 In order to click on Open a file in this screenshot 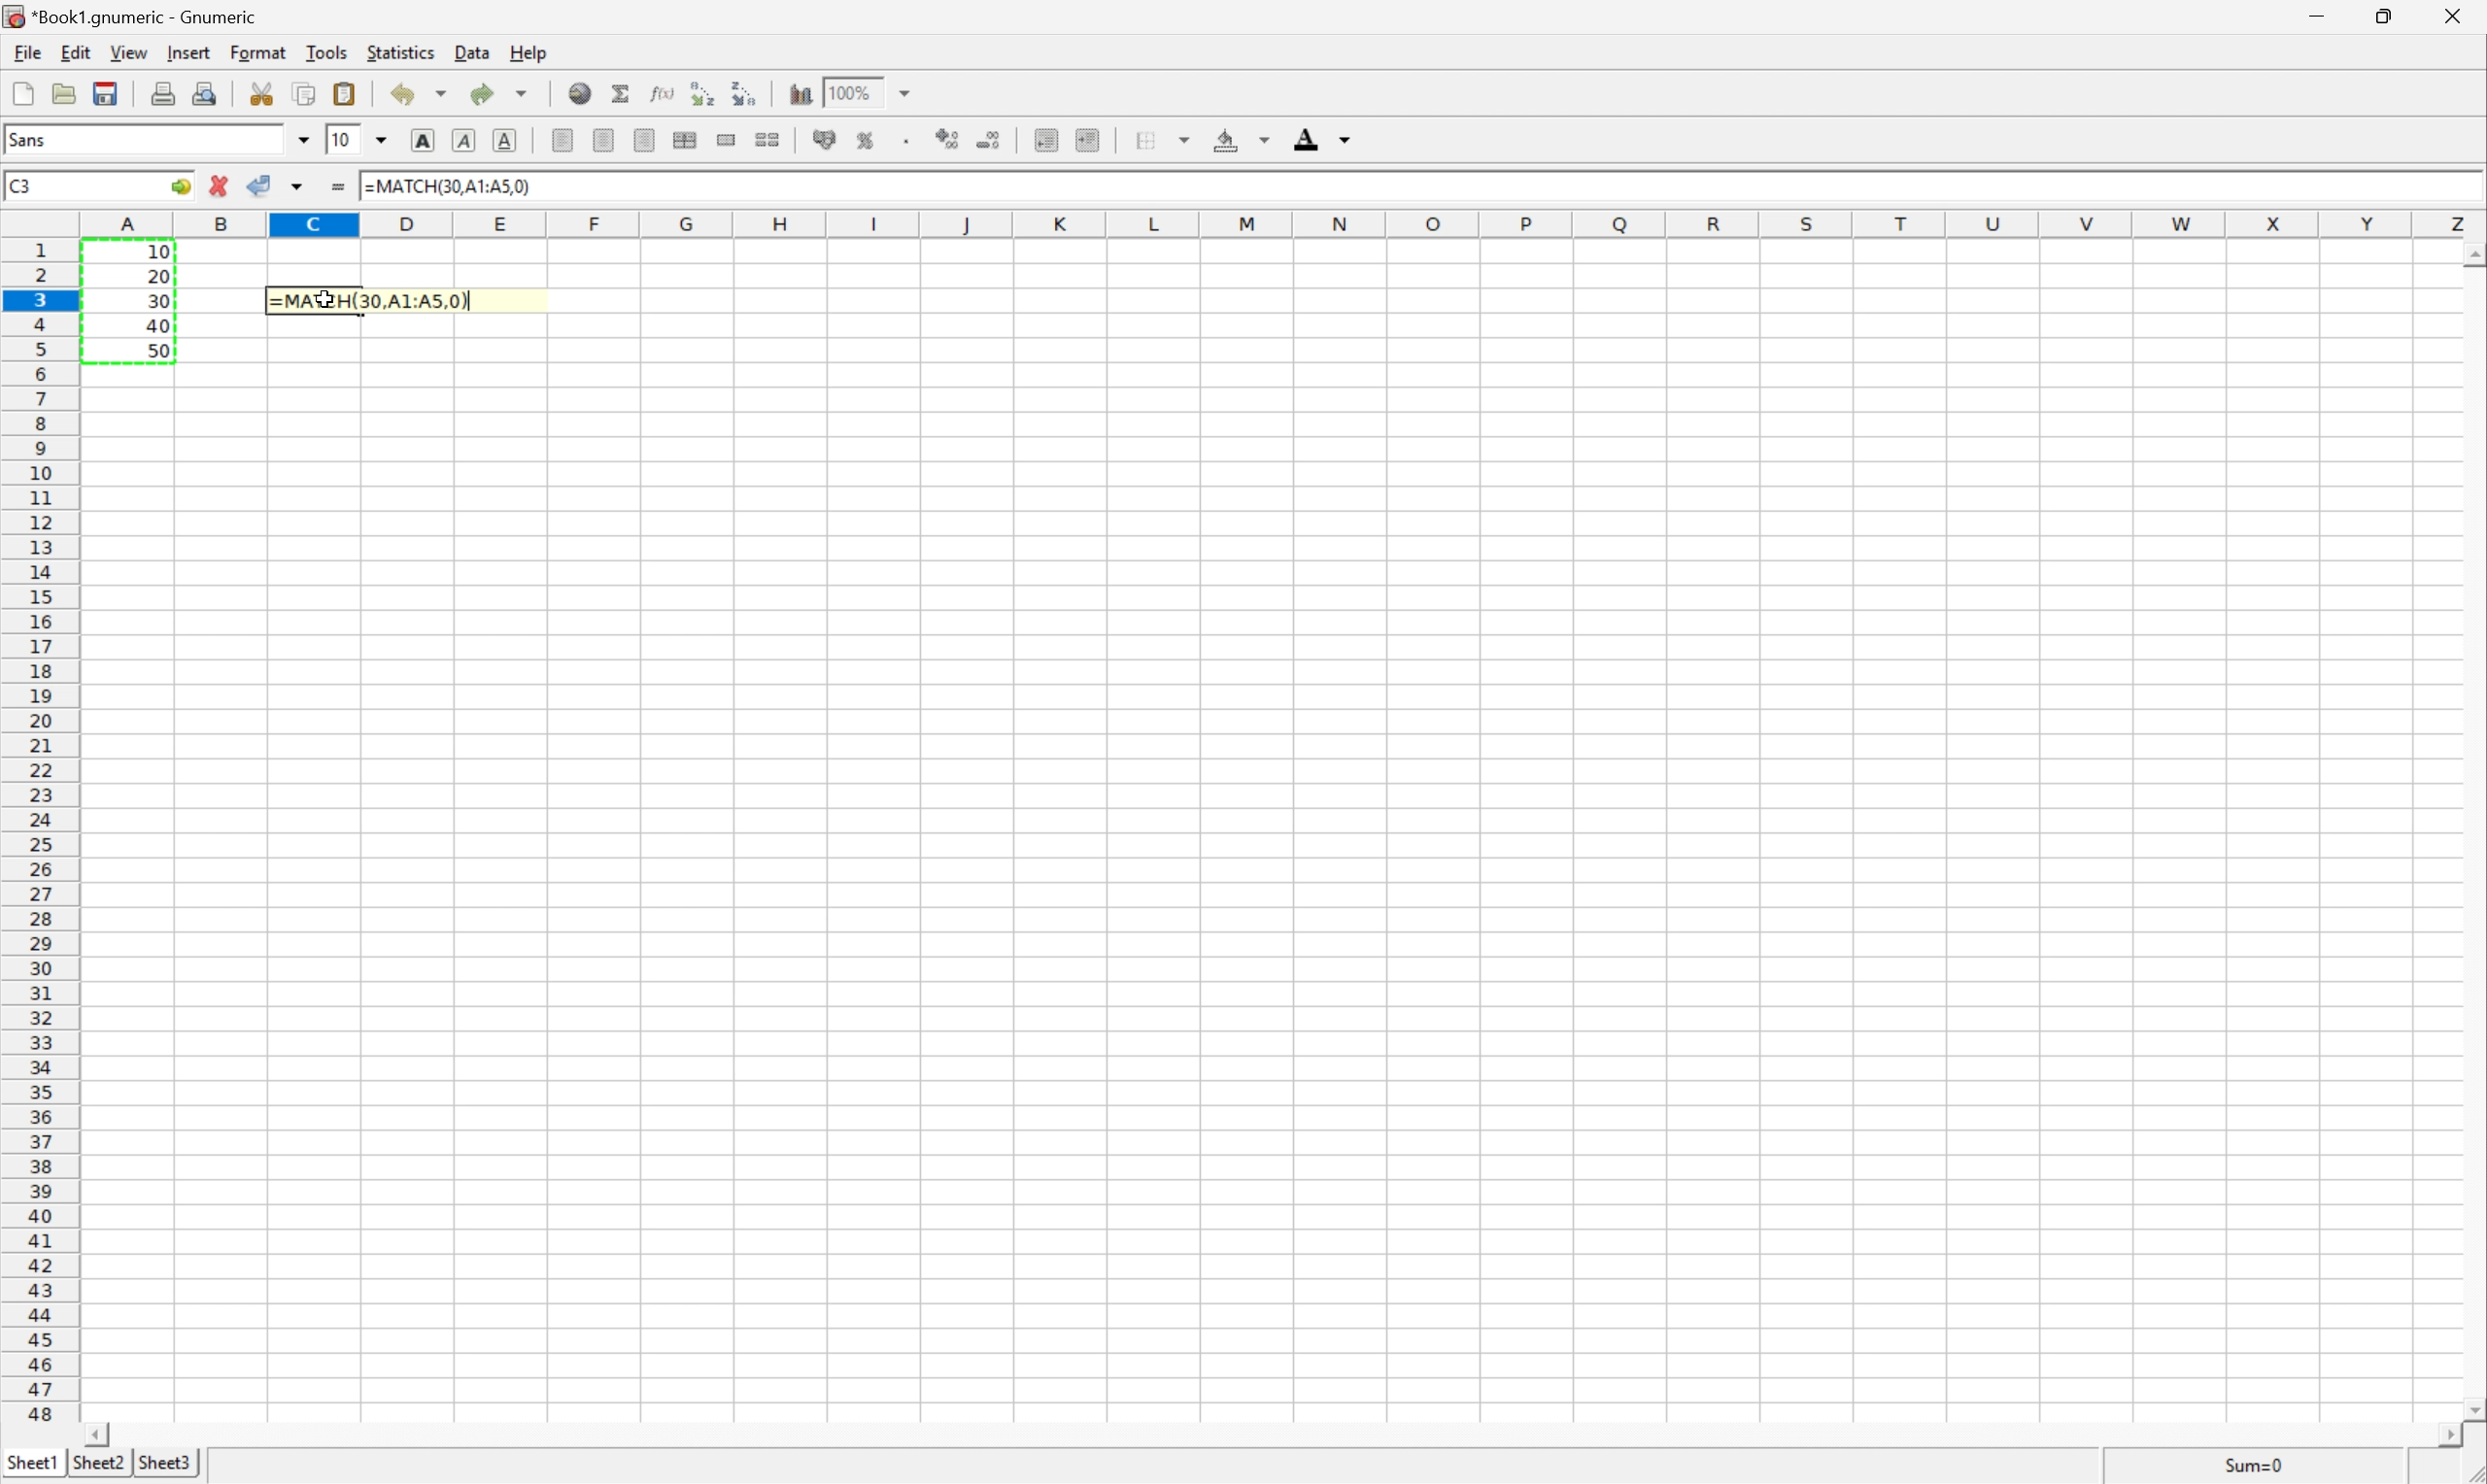, I will do `click(67, 90)`.